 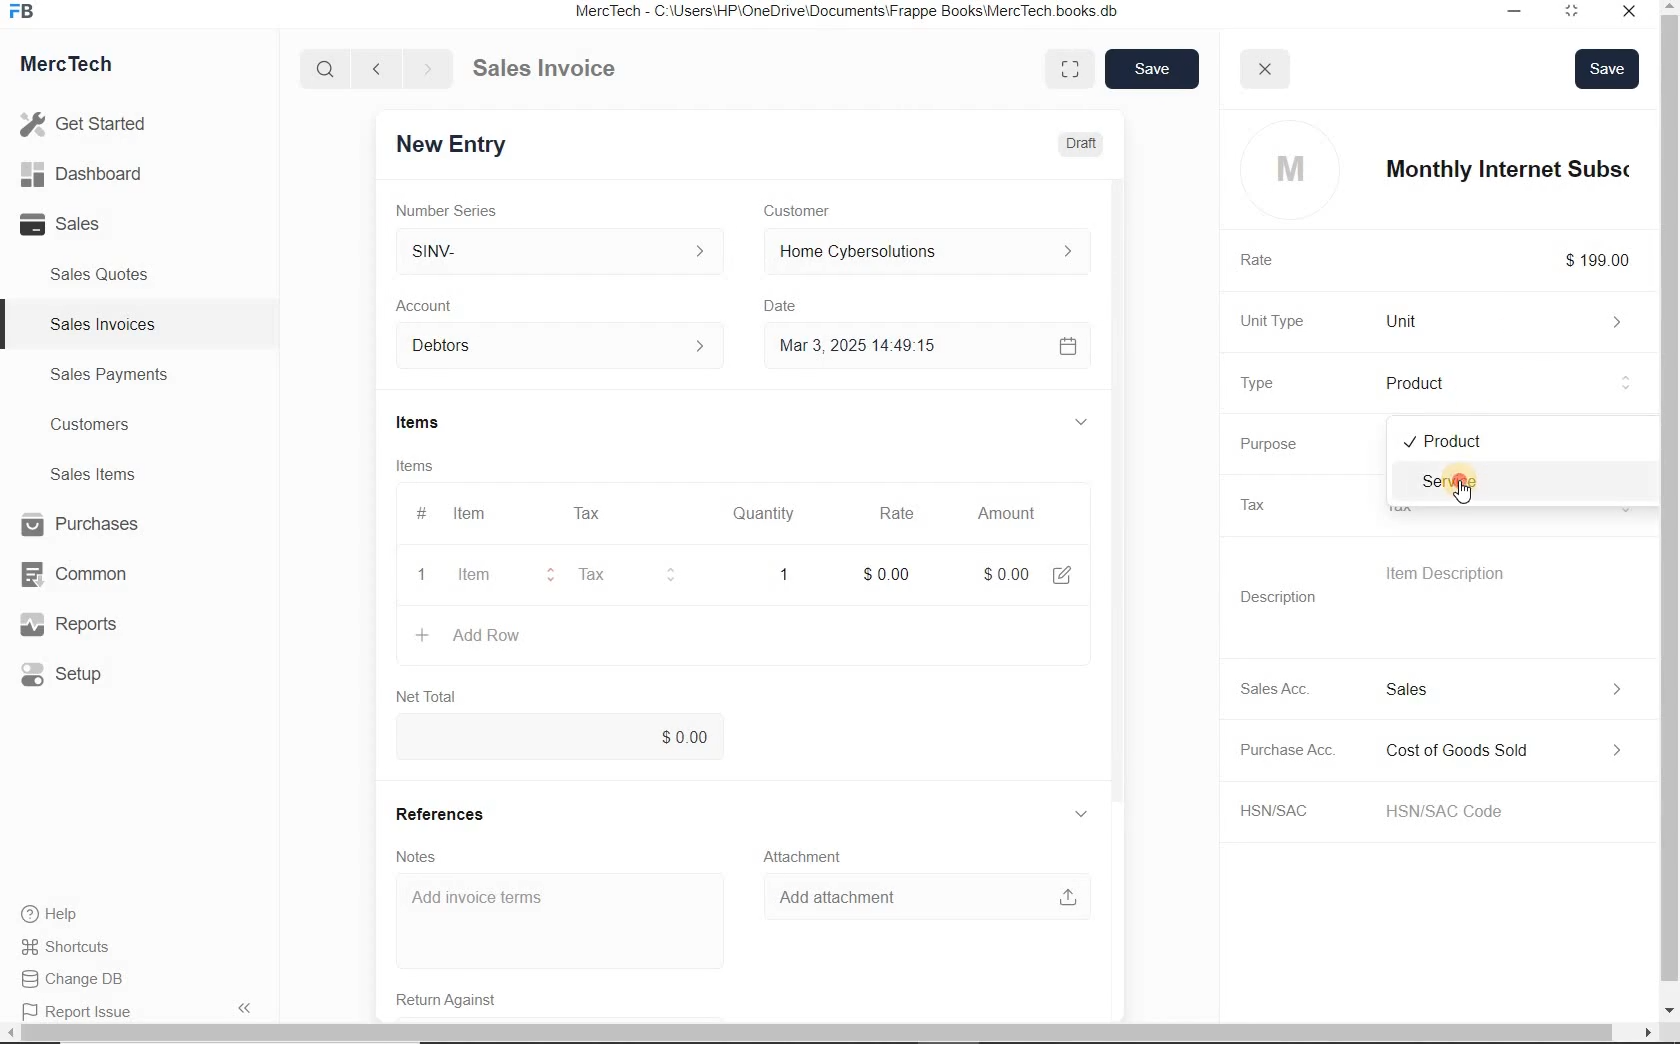 I want to click on Draft, so click(x=1082, y=142).